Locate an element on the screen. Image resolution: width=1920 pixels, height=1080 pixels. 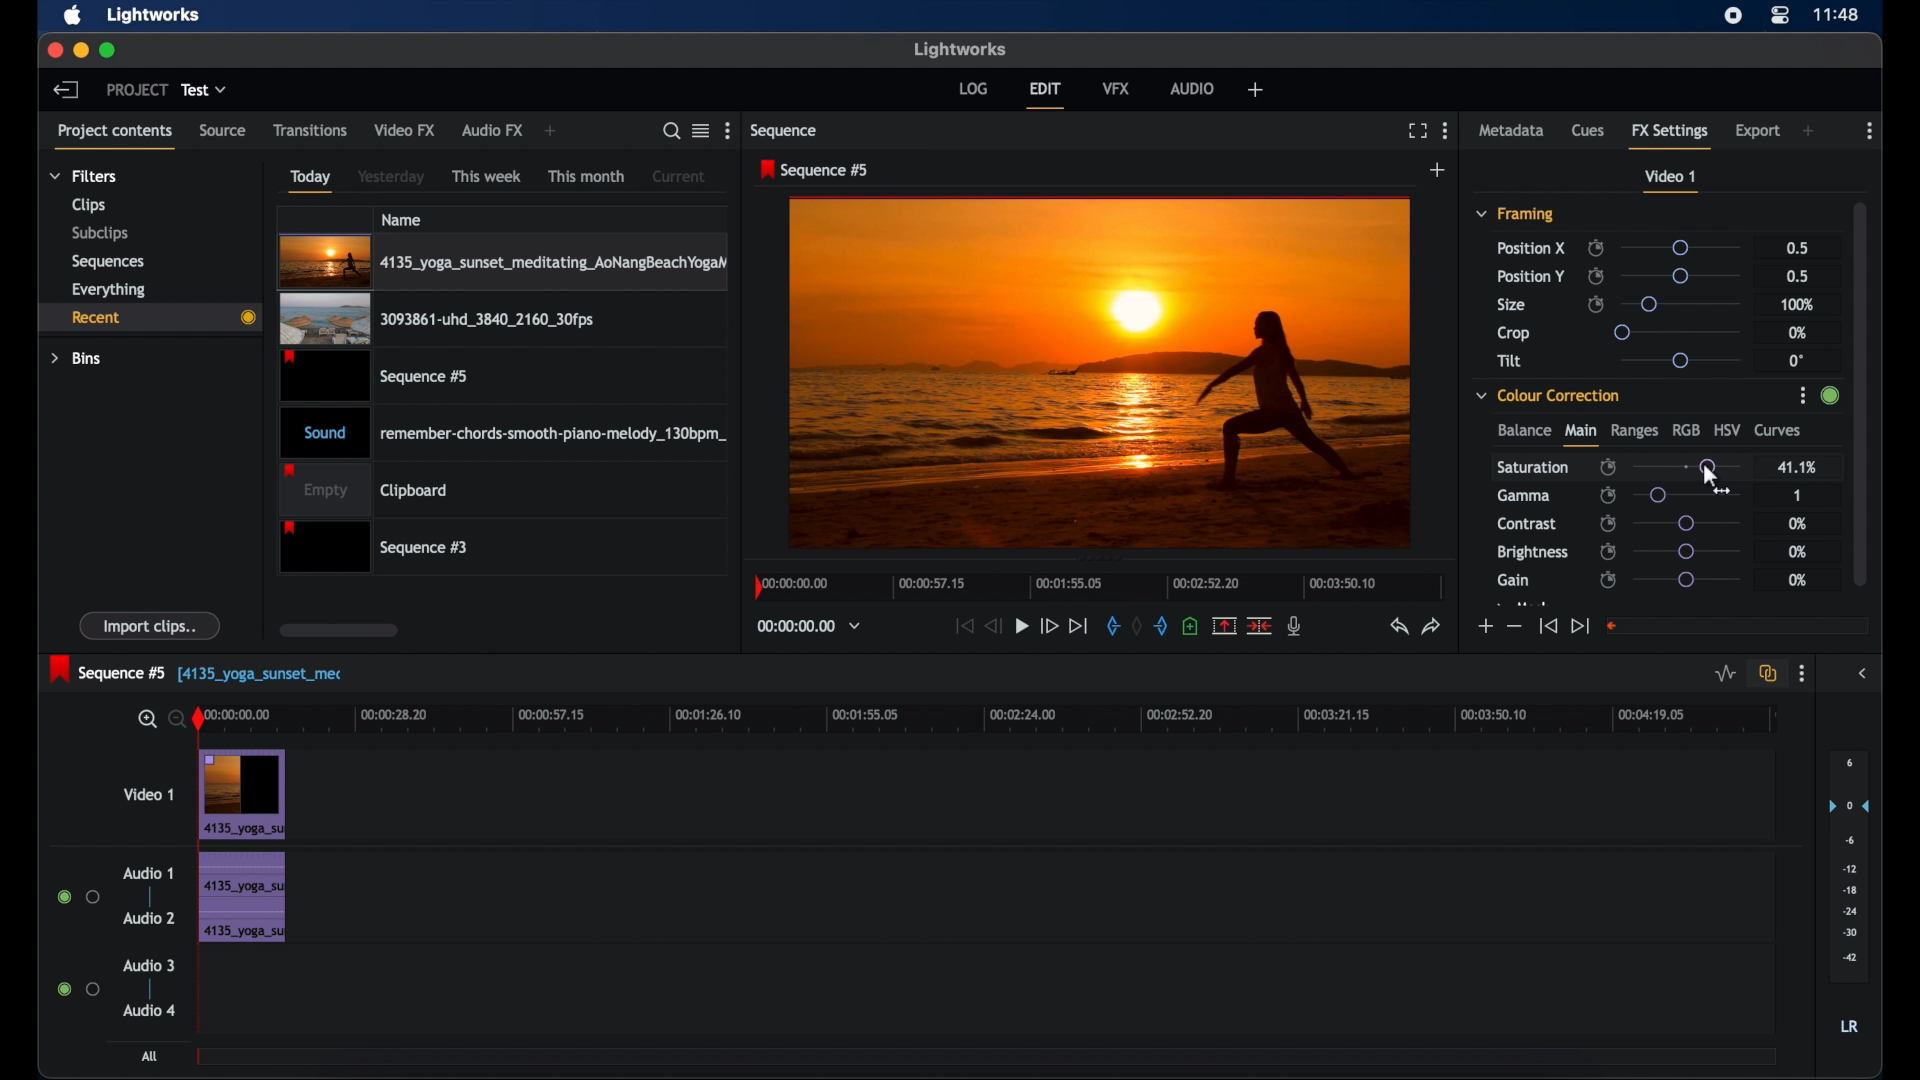
scroll box is located at coordinates (338, 630).